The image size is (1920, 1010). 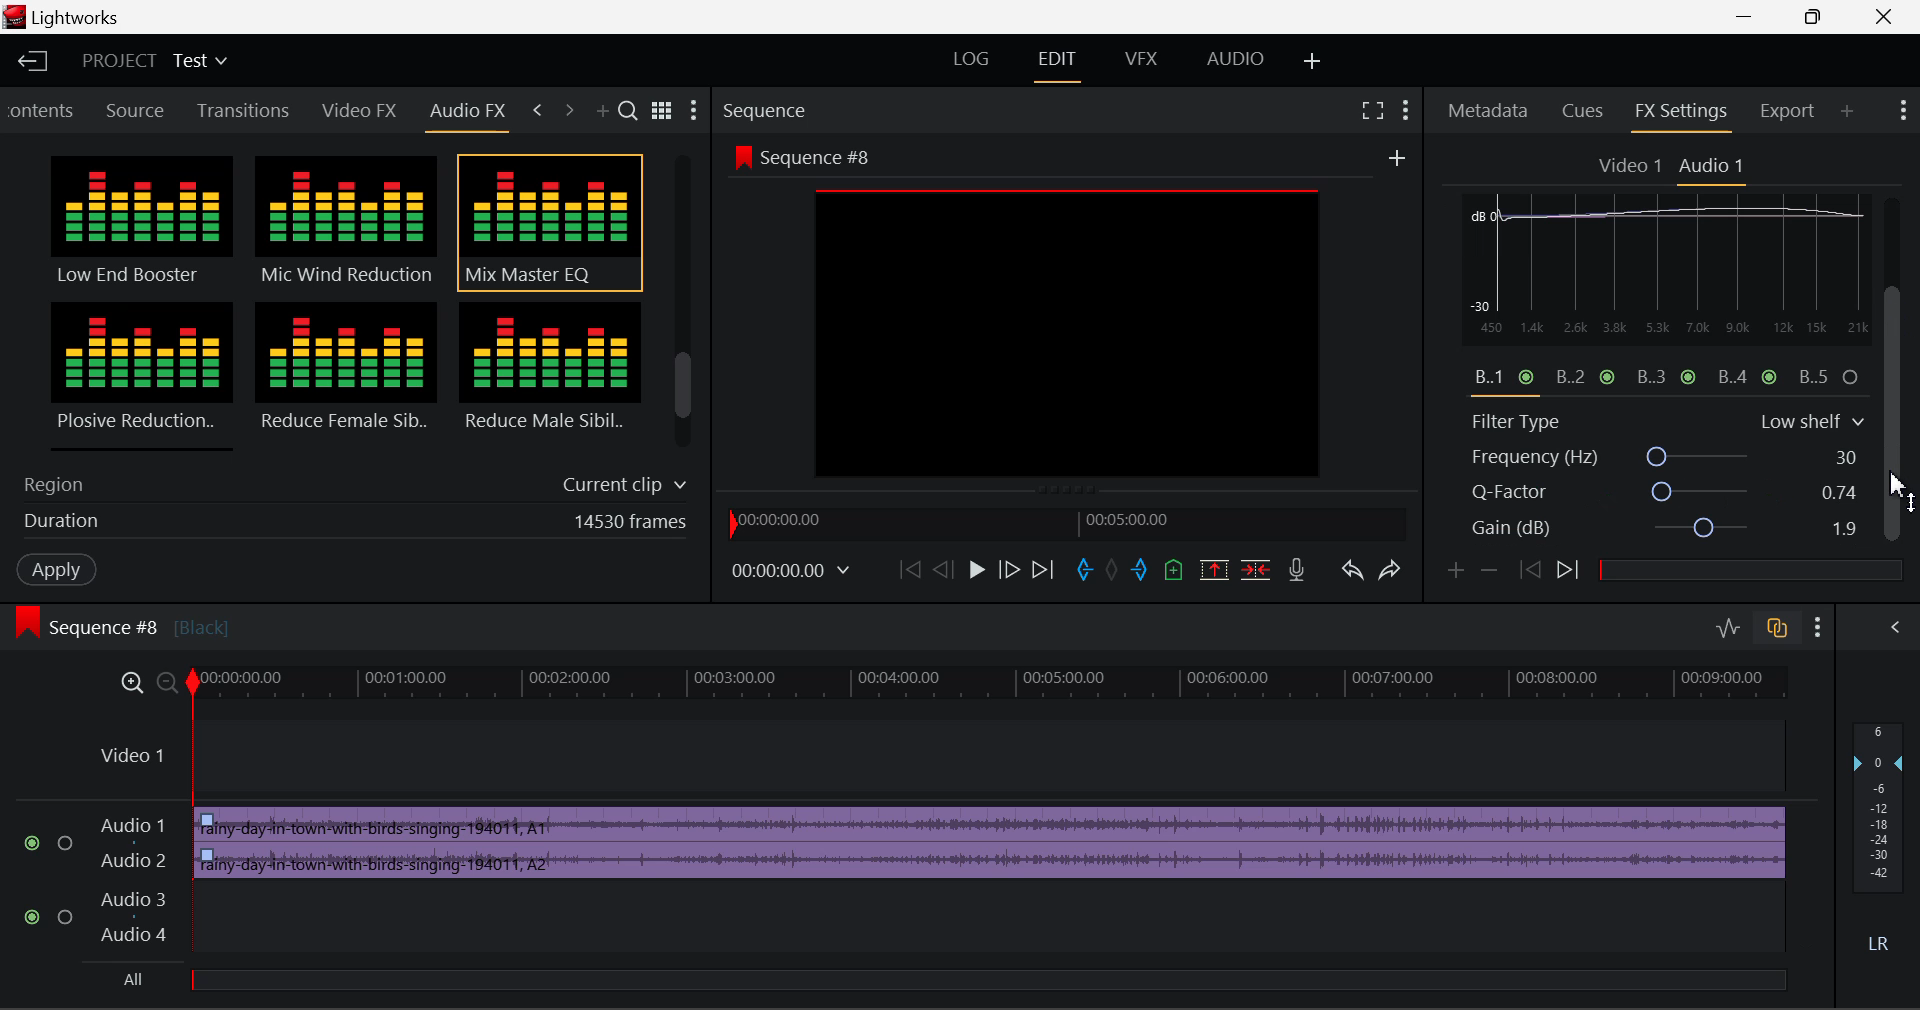 What do you see at coordinates (1730, 629) in the screenshot?
I see `Toggle Audio Levels Editing` at bounding box center [1730, 629].